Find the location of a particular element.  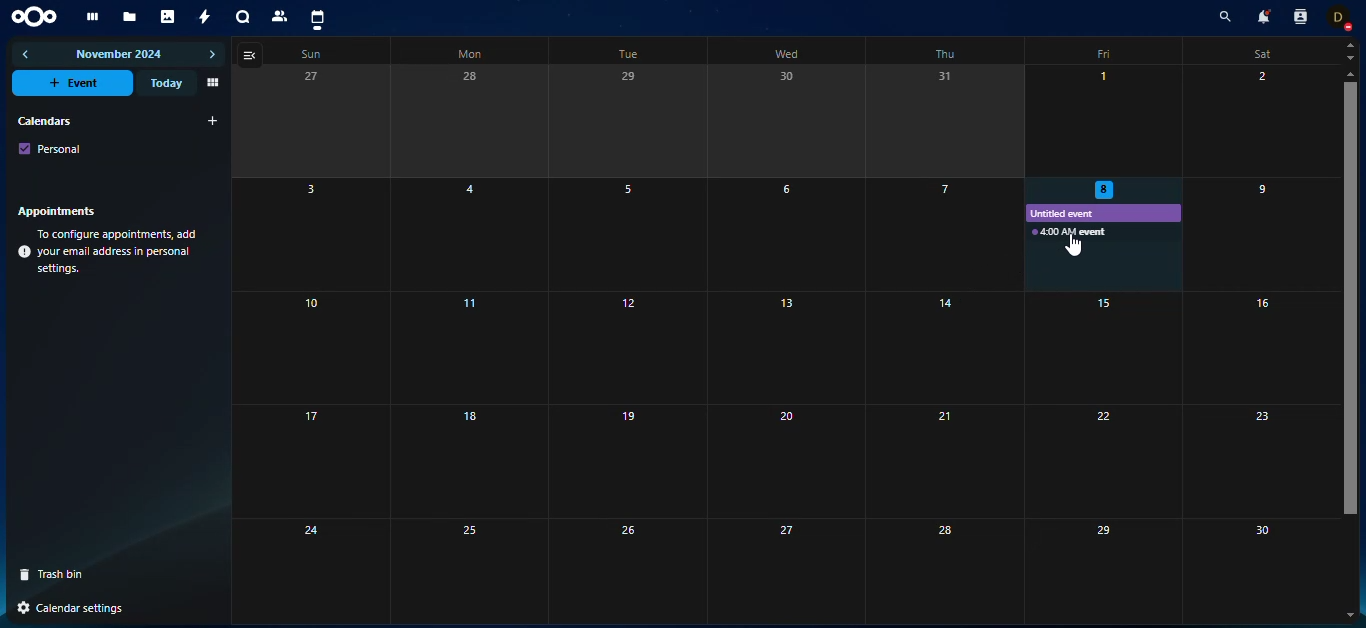

wed is located at coordinates (787, 53).